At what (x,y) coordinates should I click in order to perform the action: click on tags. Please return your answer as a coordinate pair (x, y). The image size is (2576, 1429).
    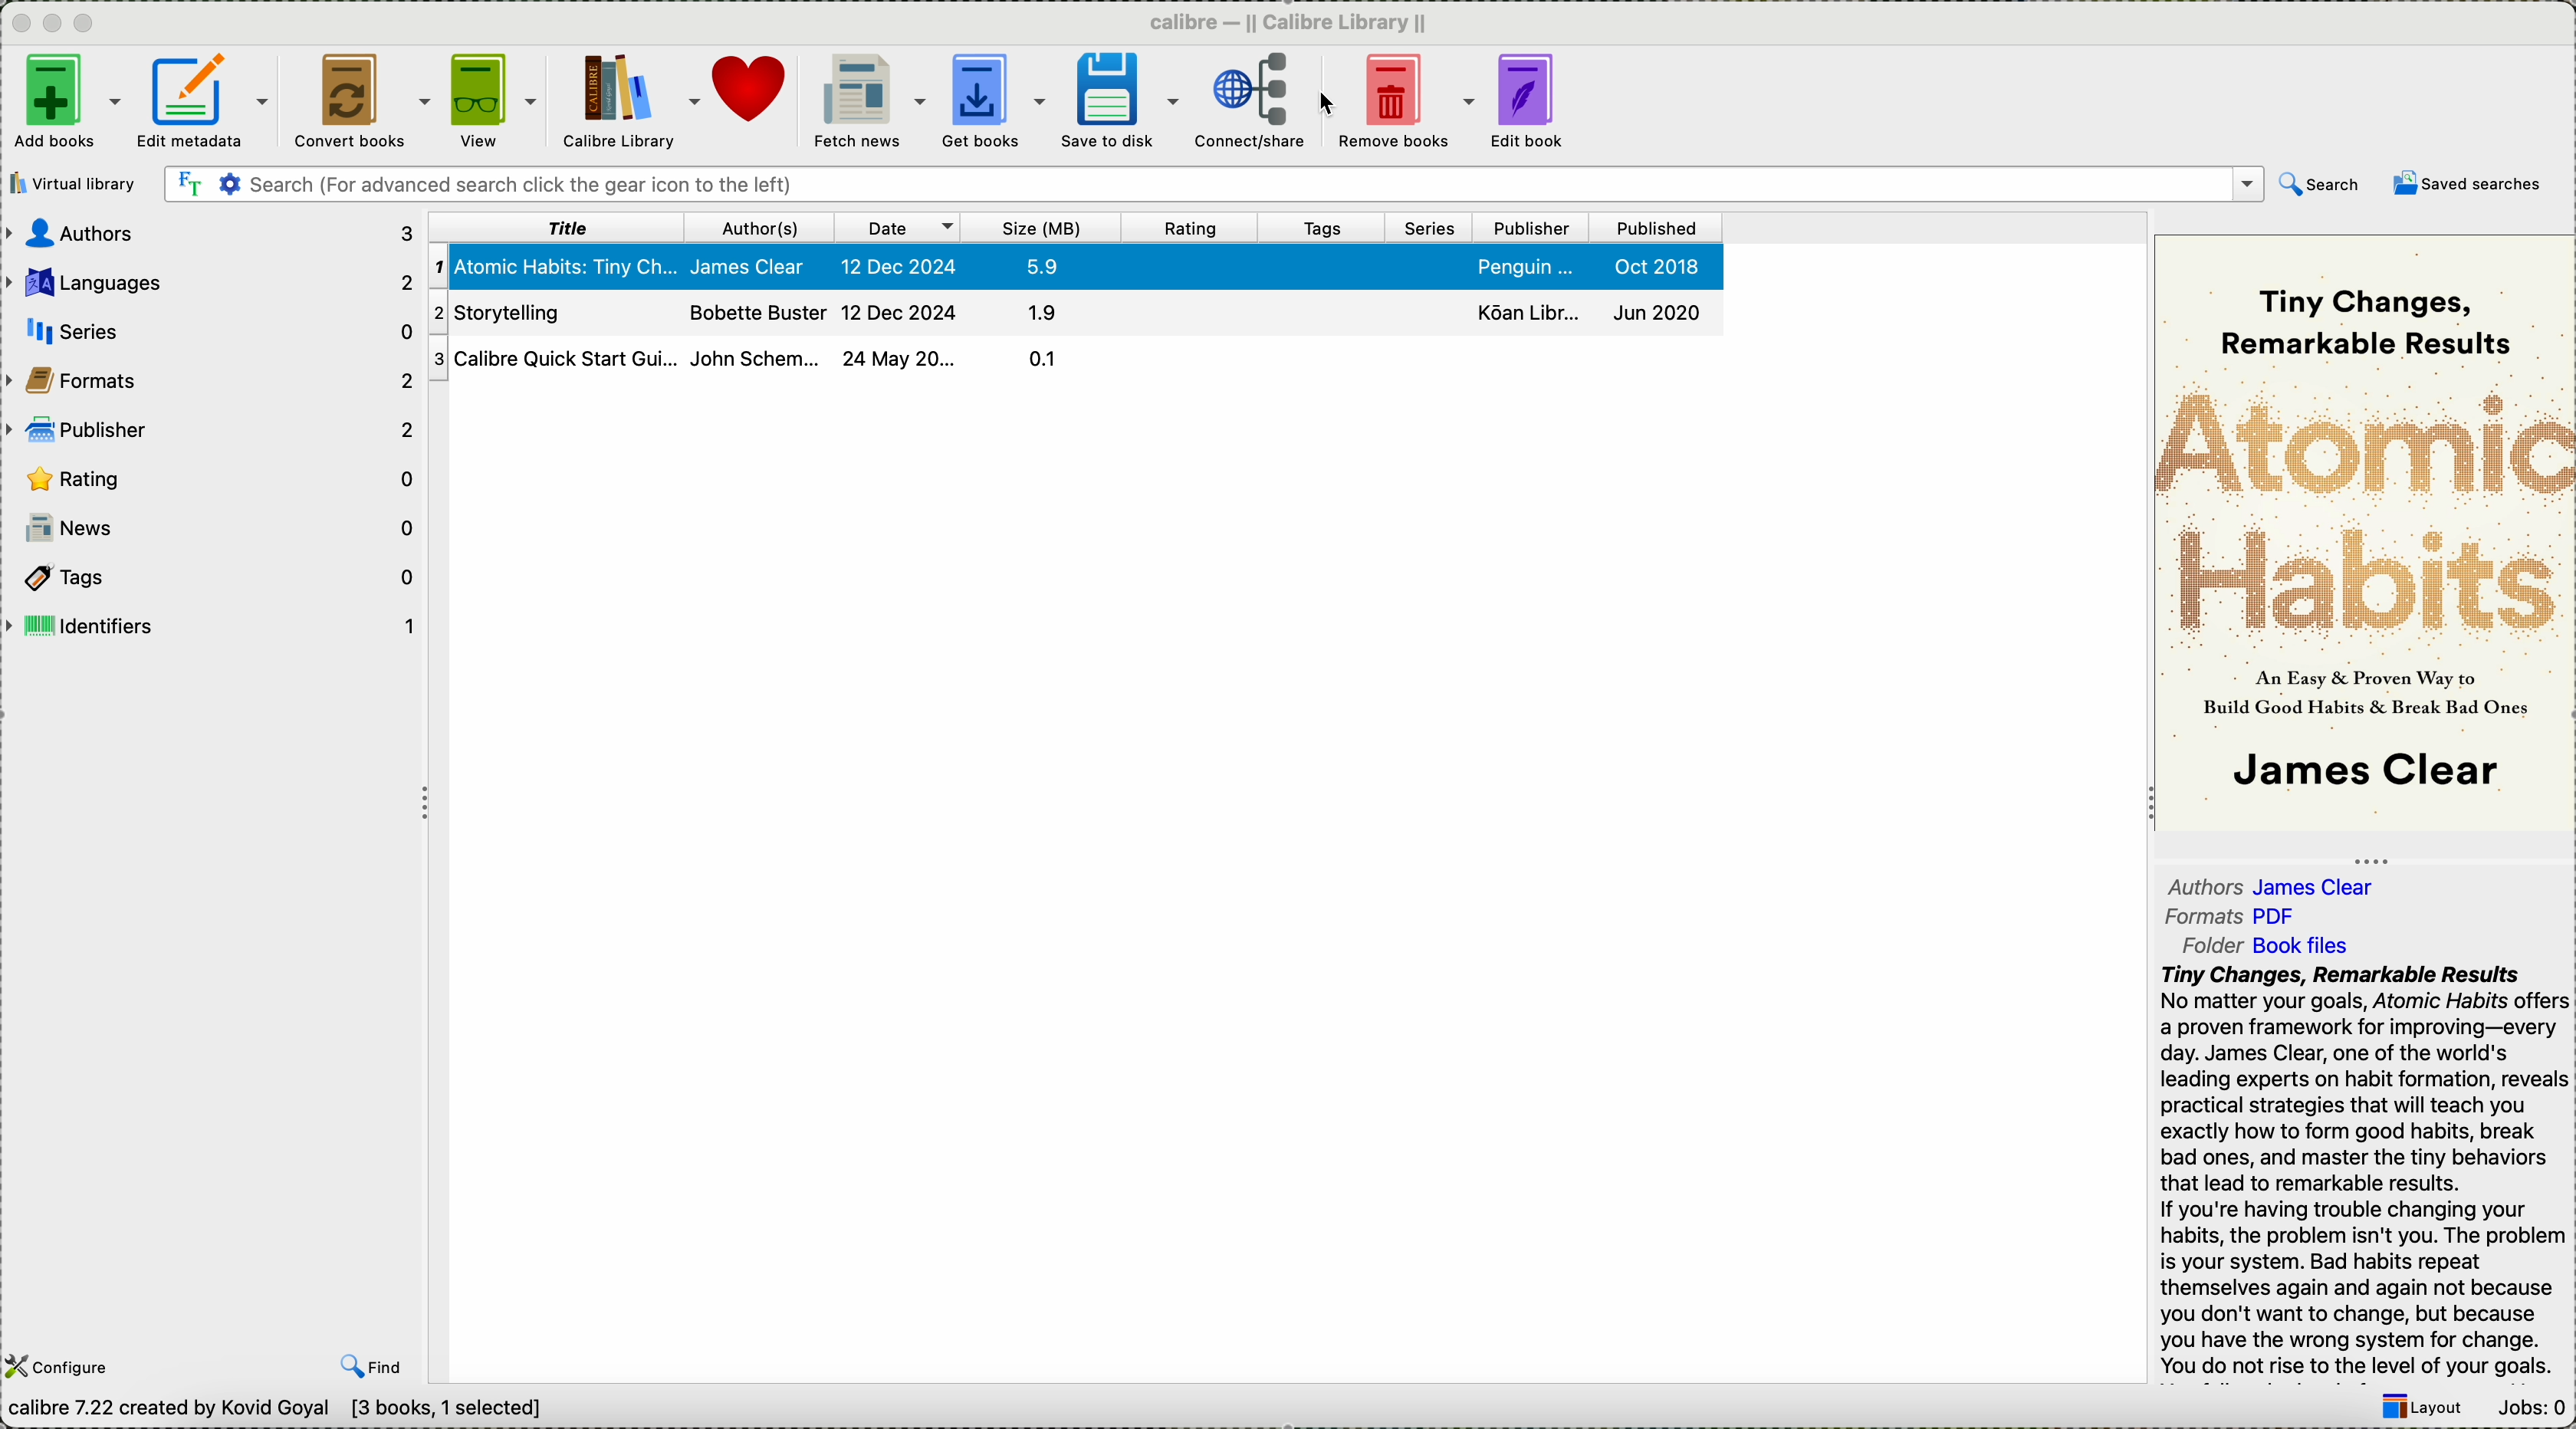
    Looking at the image, I should click on (209, 575).